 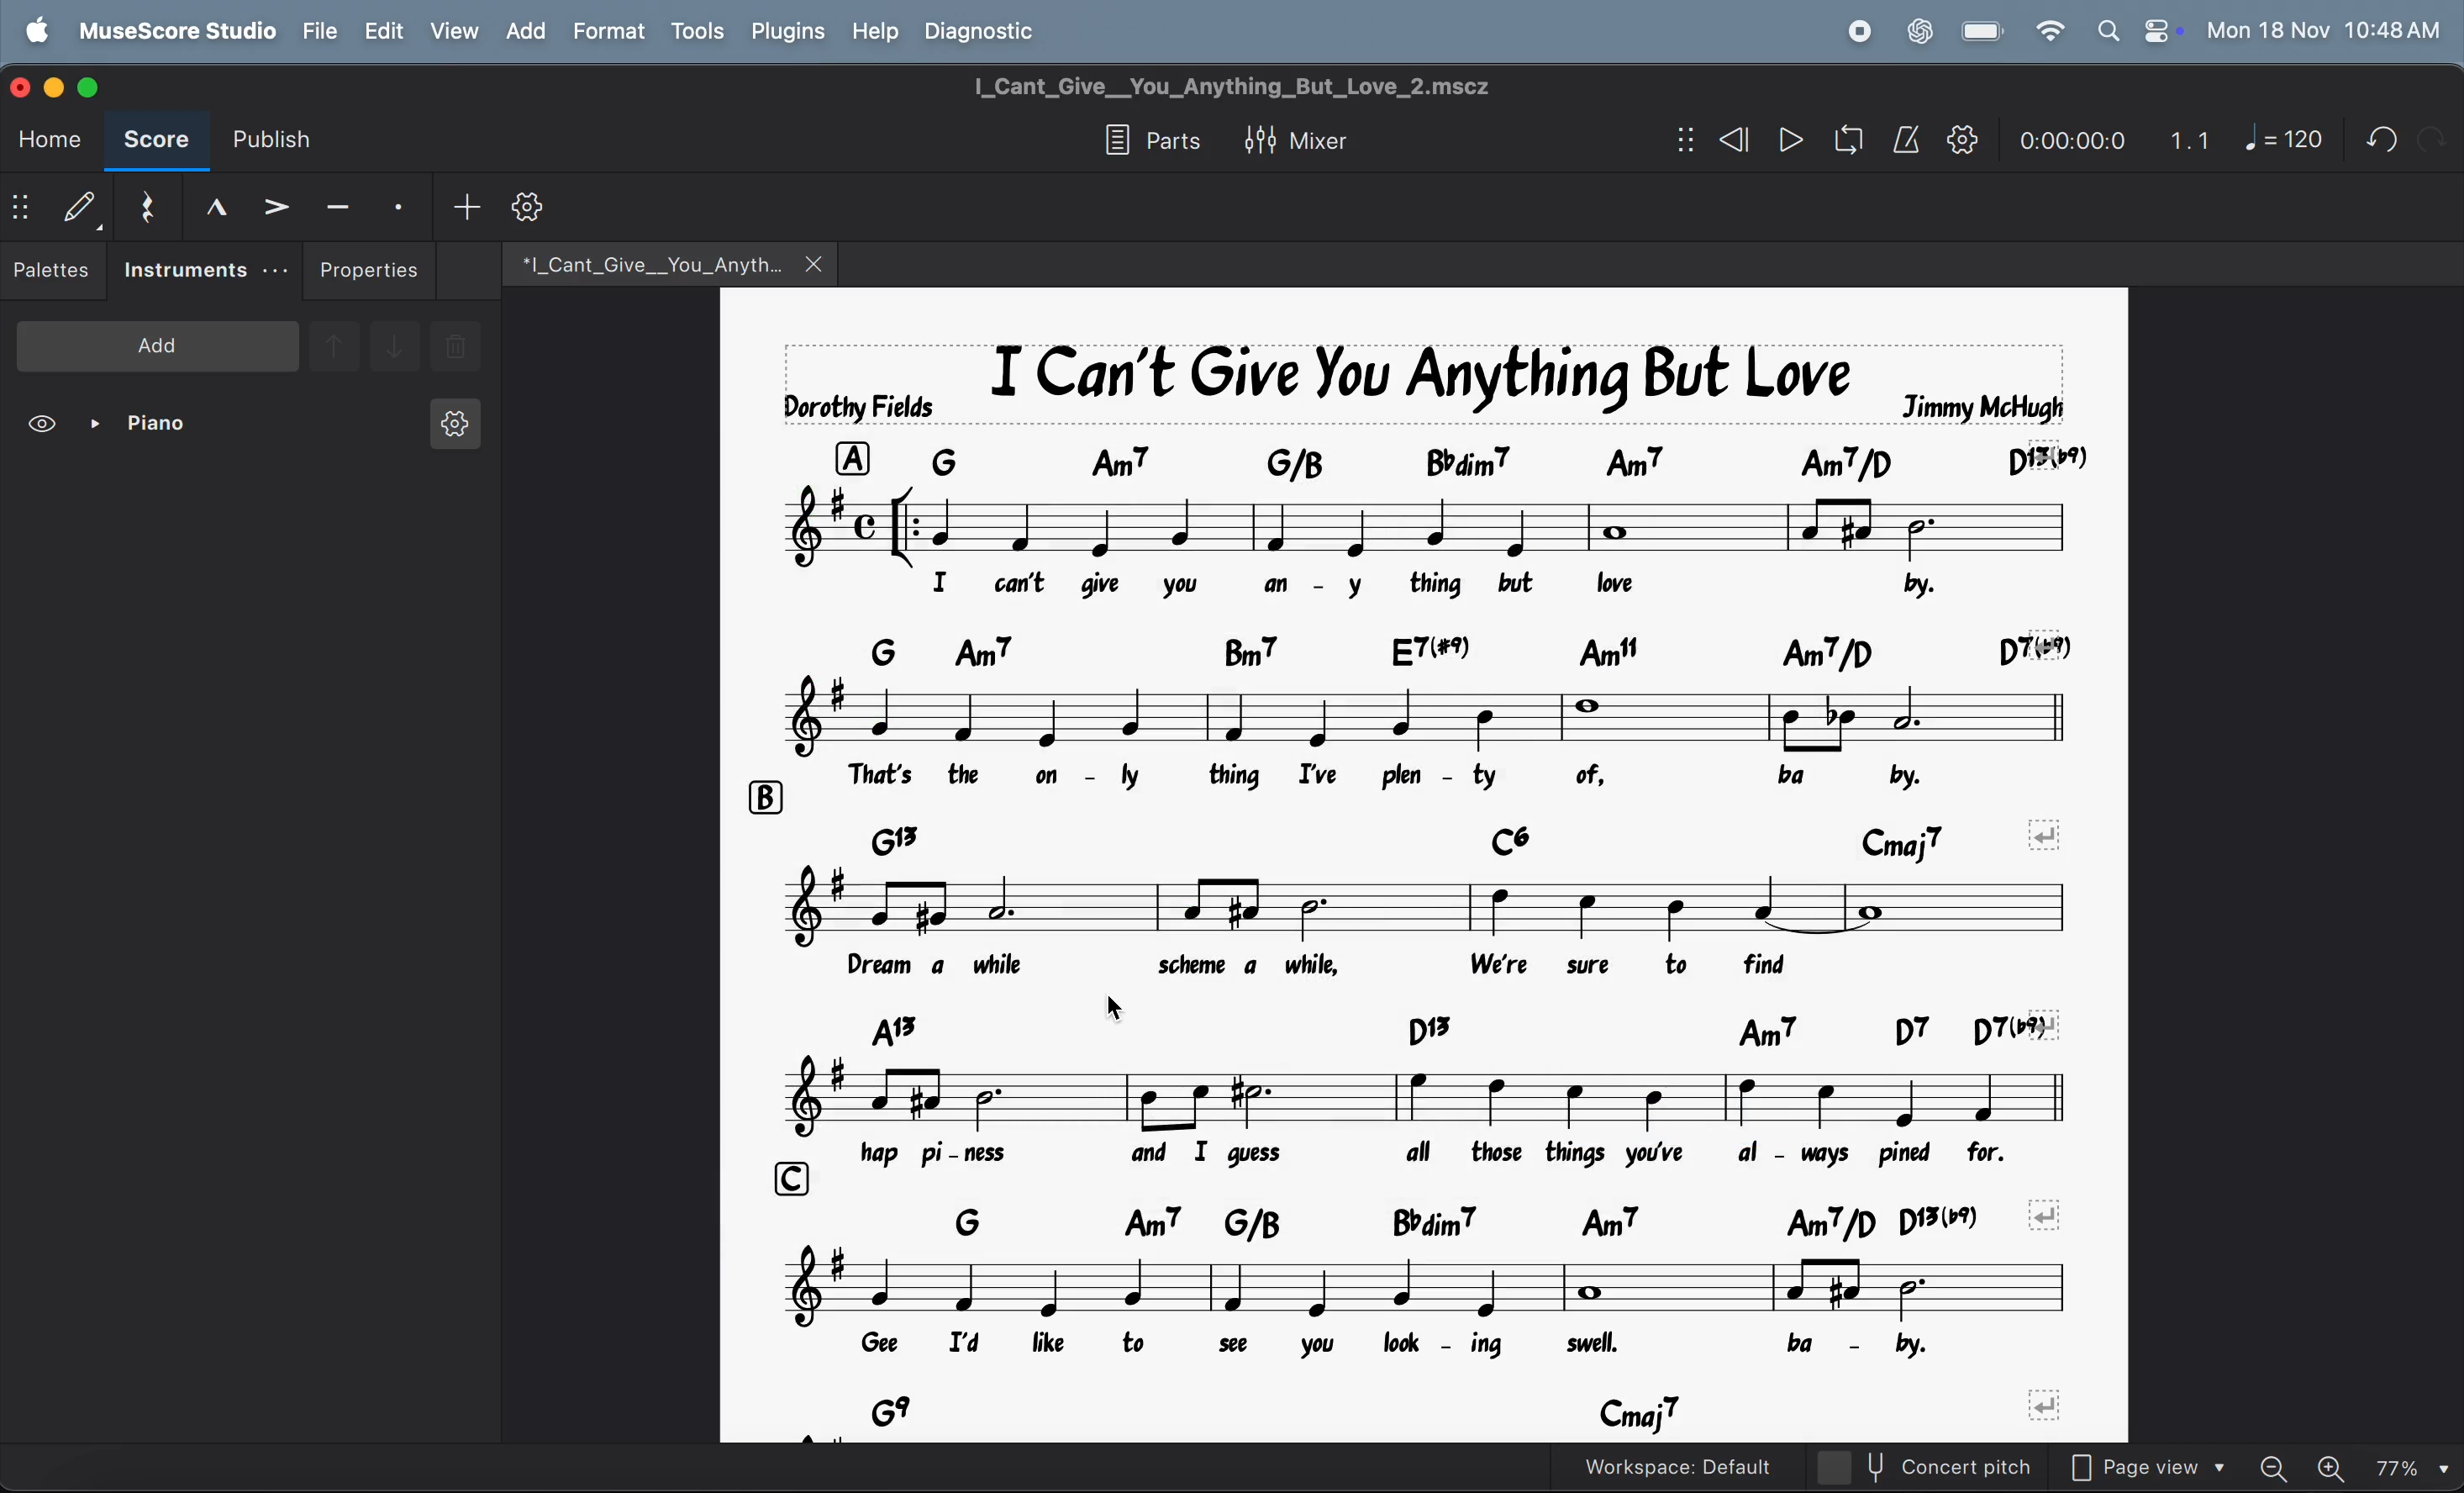 I want to click on redo, so click(x=2374, y=139).